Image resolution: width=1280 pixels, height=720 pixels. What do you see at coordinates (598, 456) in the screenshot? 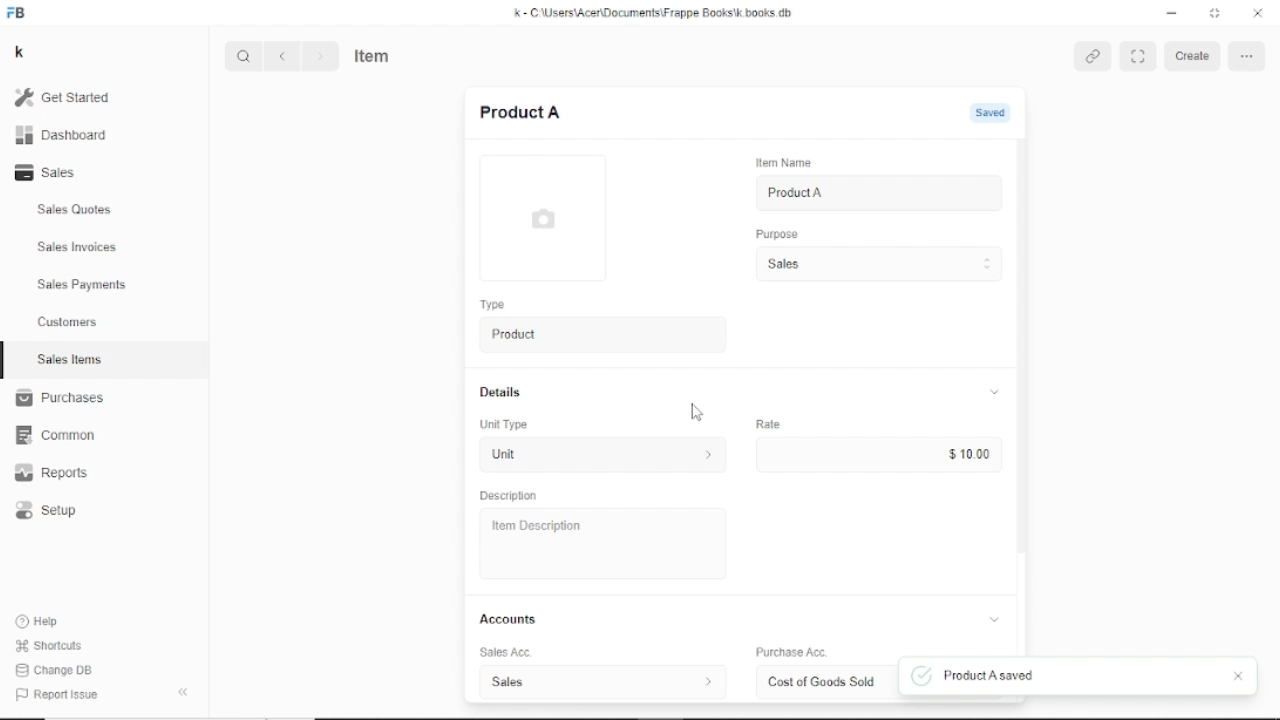
I see `Unit` at bounding box center [598, 456].